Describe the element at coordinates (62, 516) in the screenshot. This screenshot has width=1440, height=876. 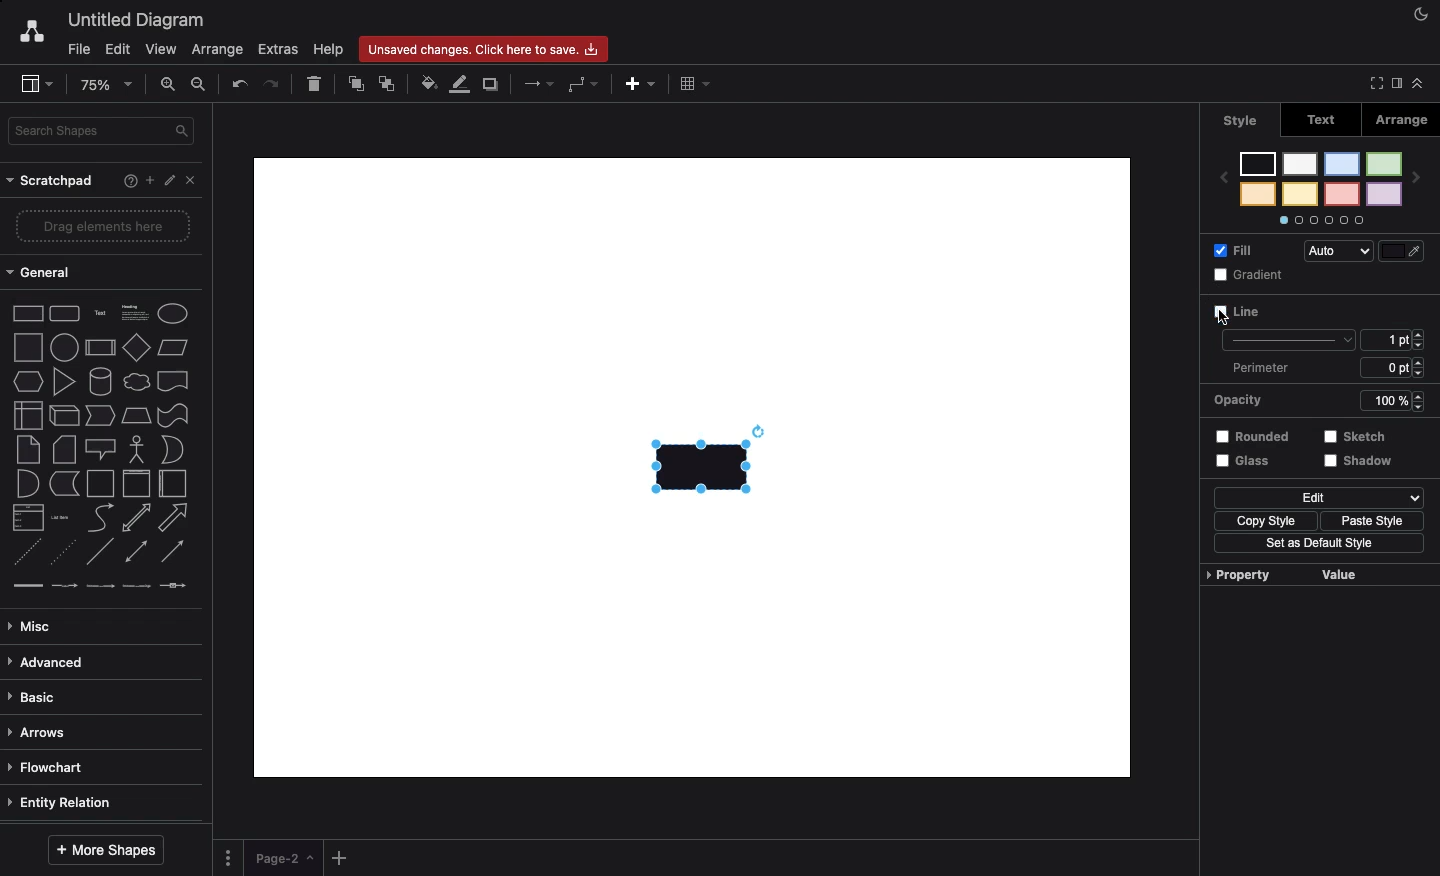
I see `list item` at that location.